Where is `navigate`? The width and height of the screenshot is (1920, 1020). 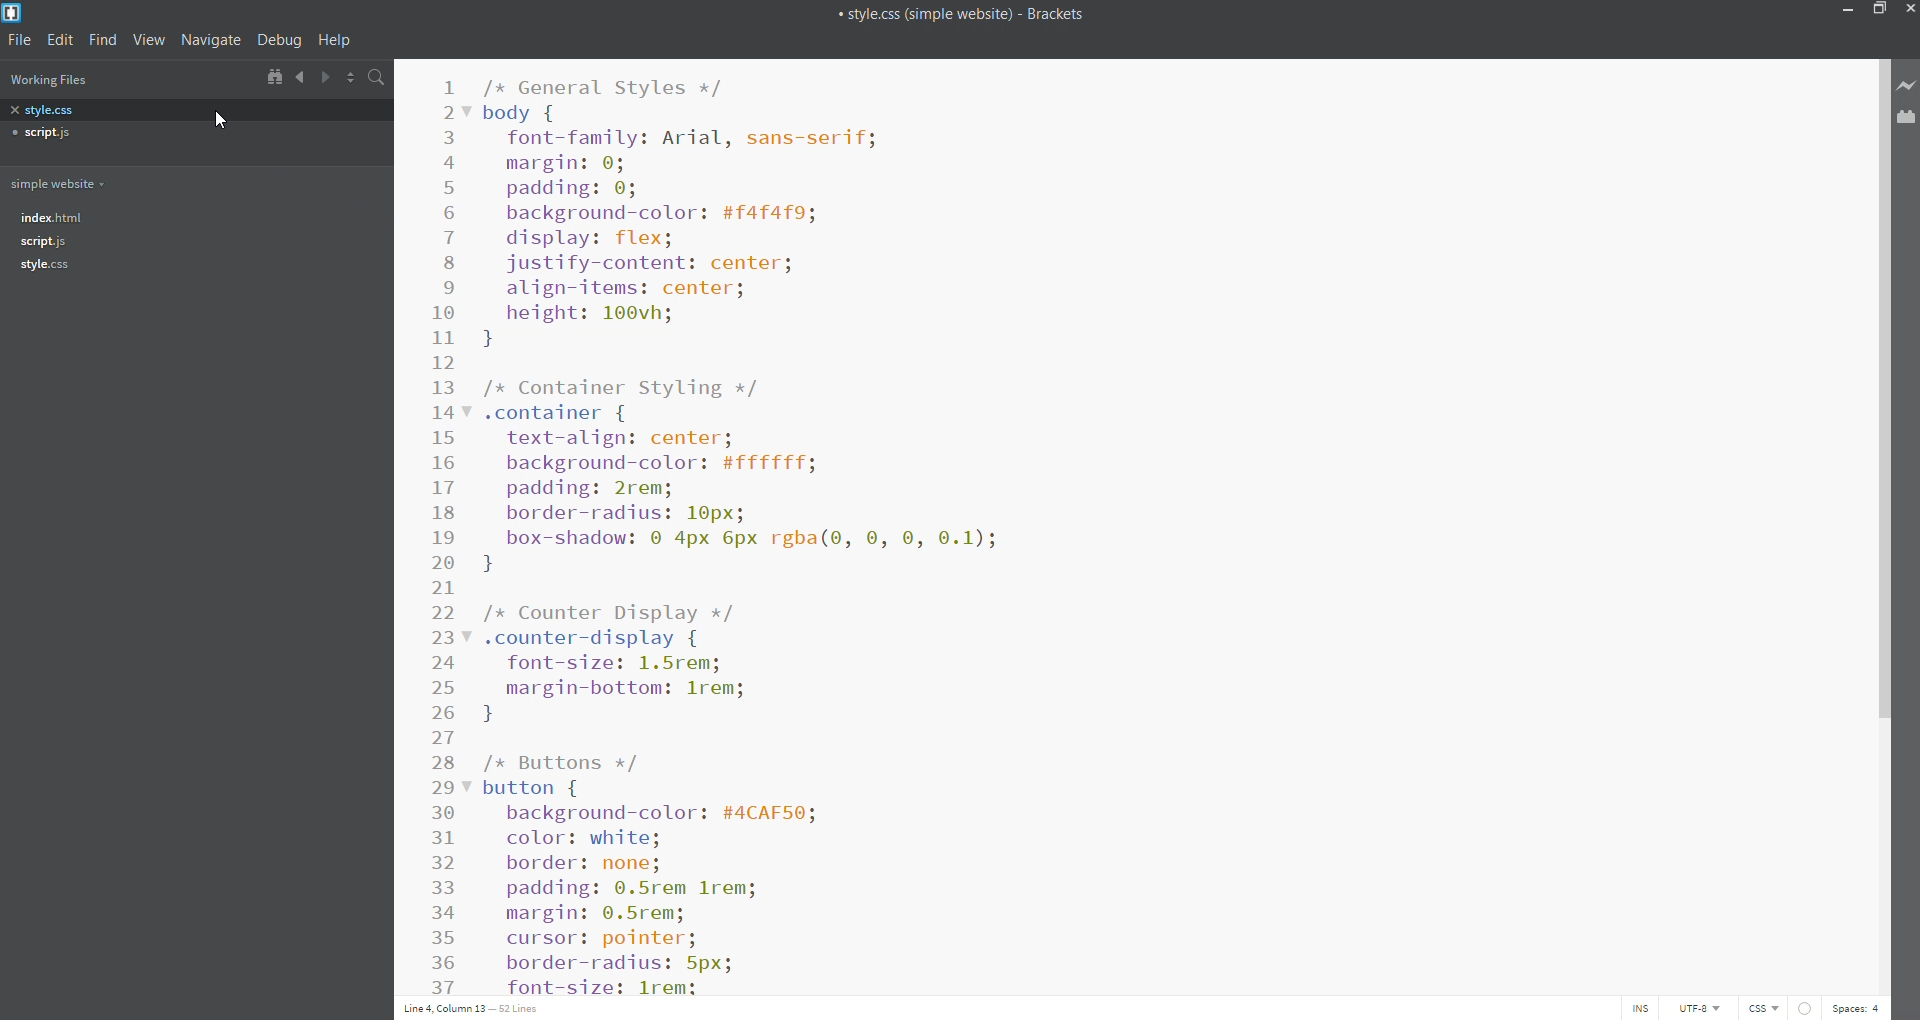 navigate is located at coordinates (210, 40).